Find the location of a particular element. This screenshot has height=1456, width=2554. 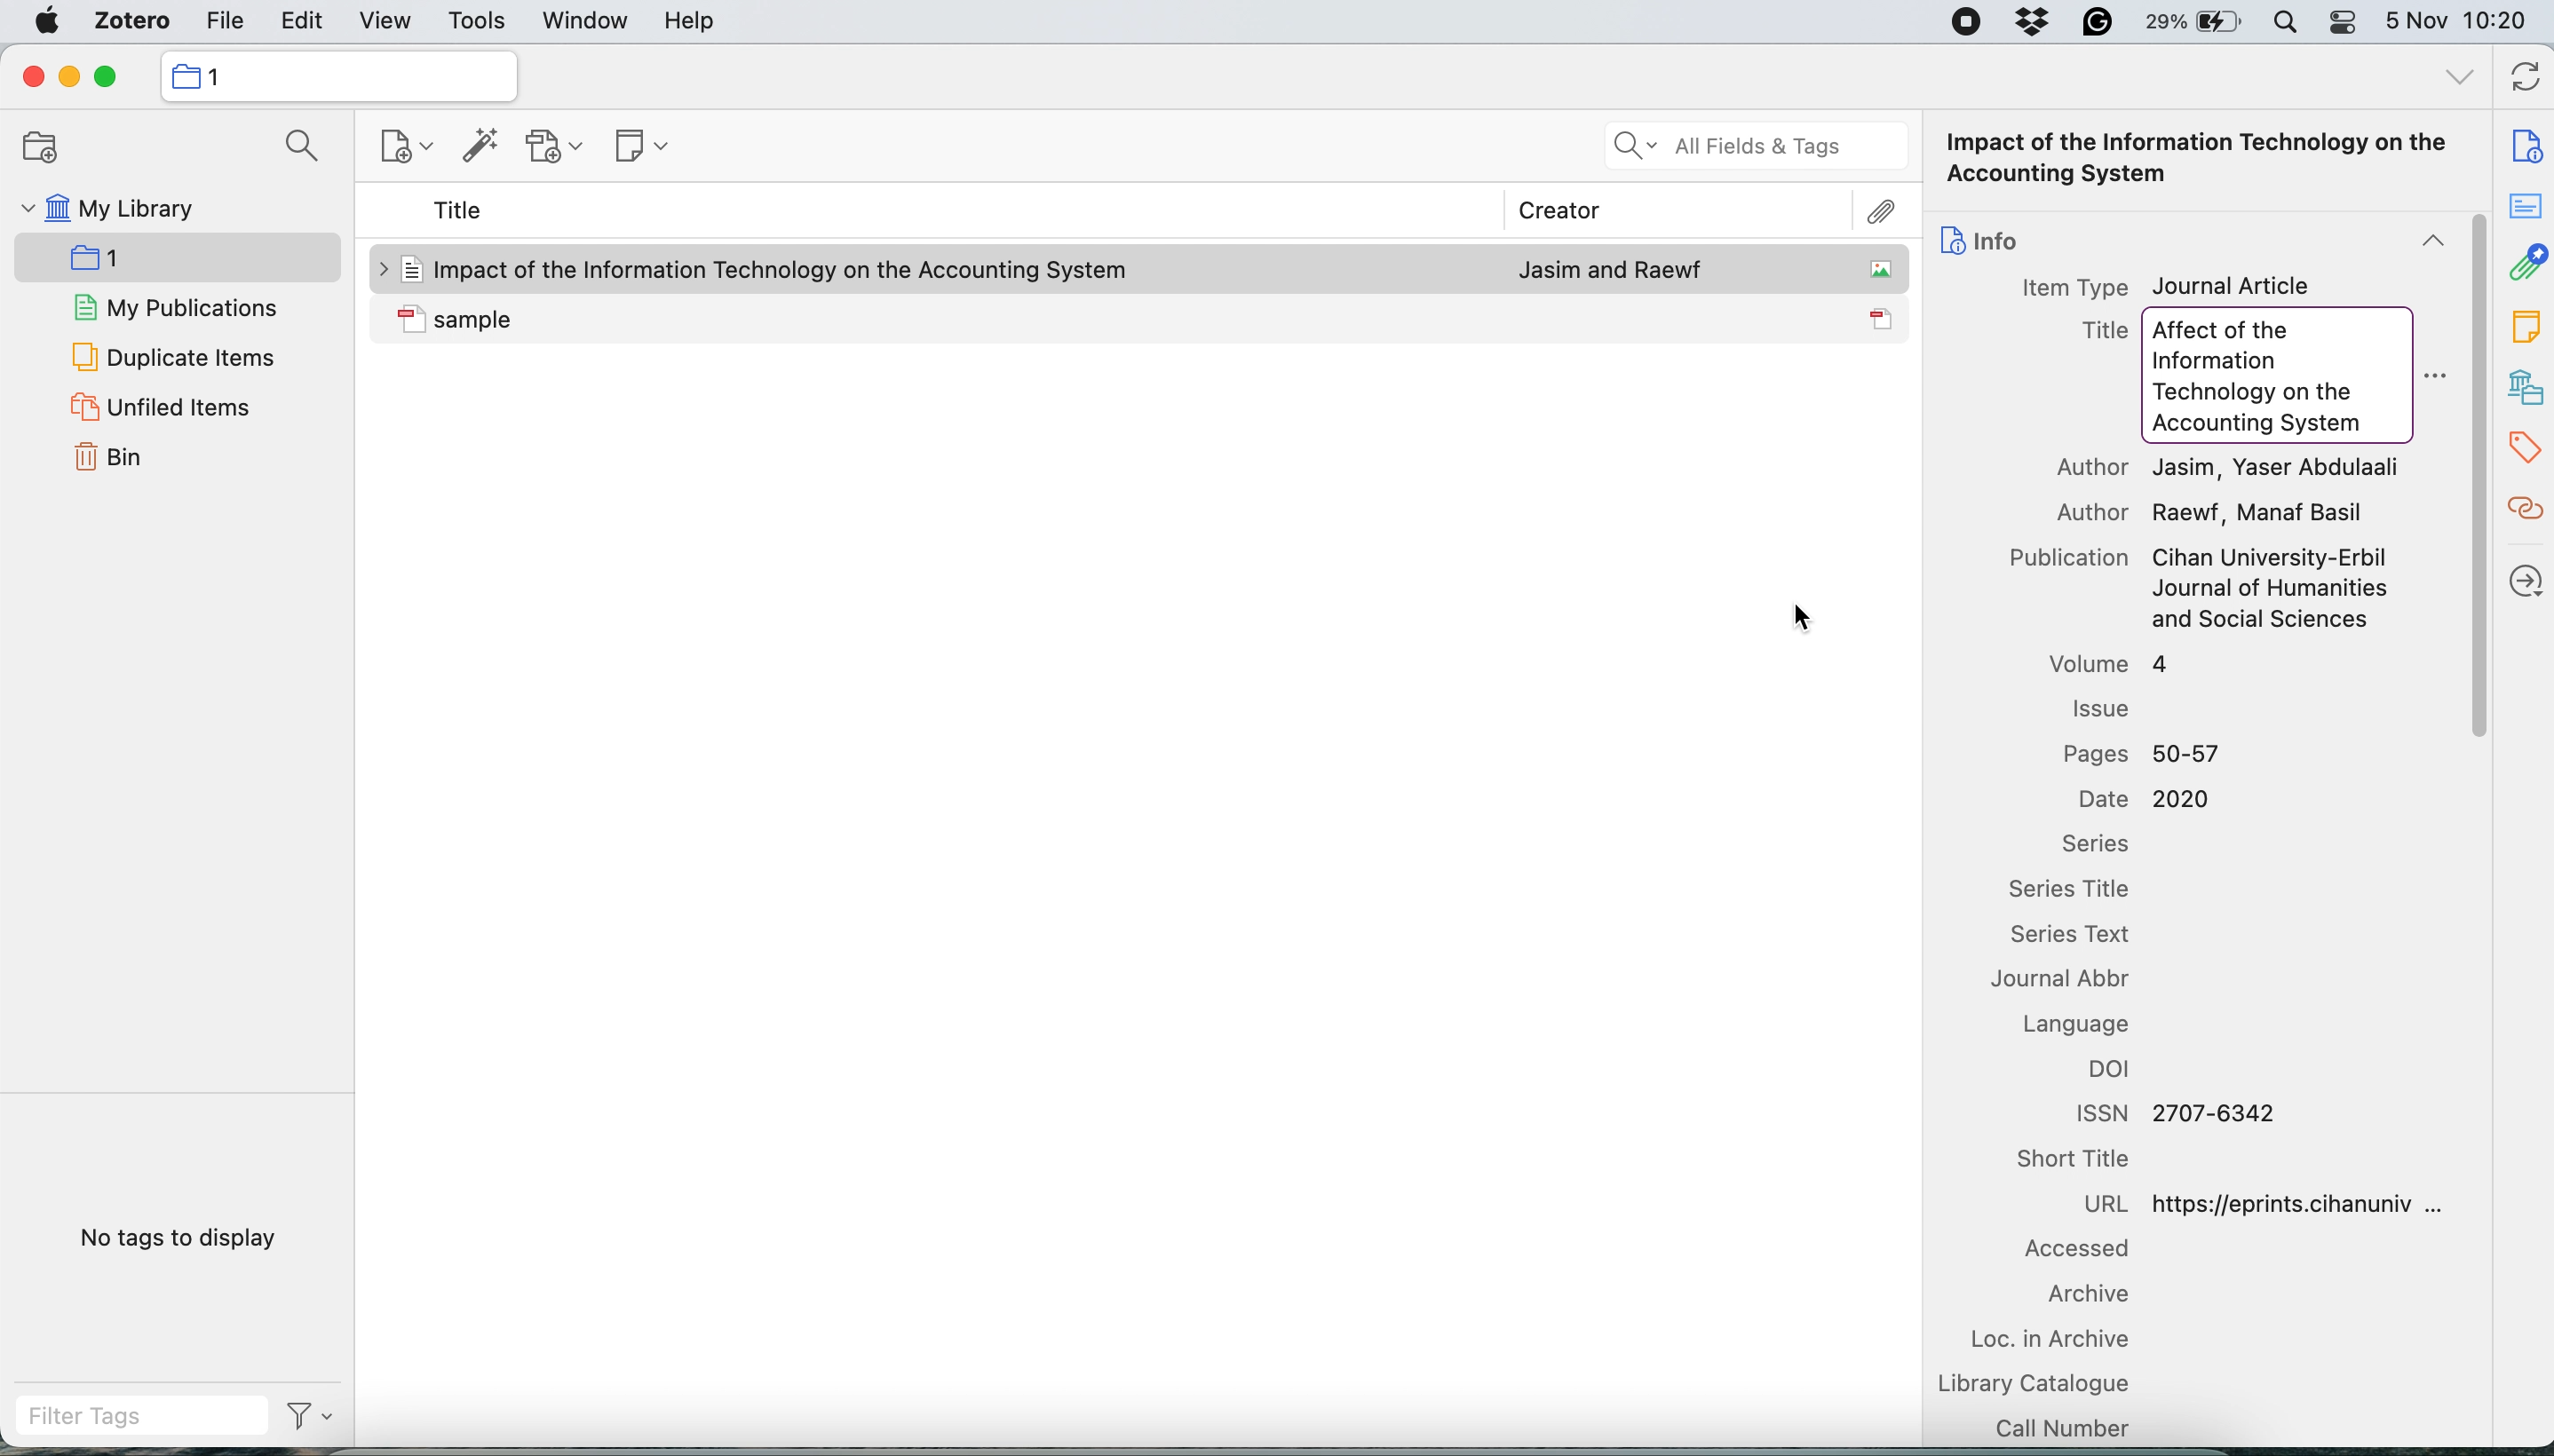

vertical scroll bar is located at coordinates (2473, 477).